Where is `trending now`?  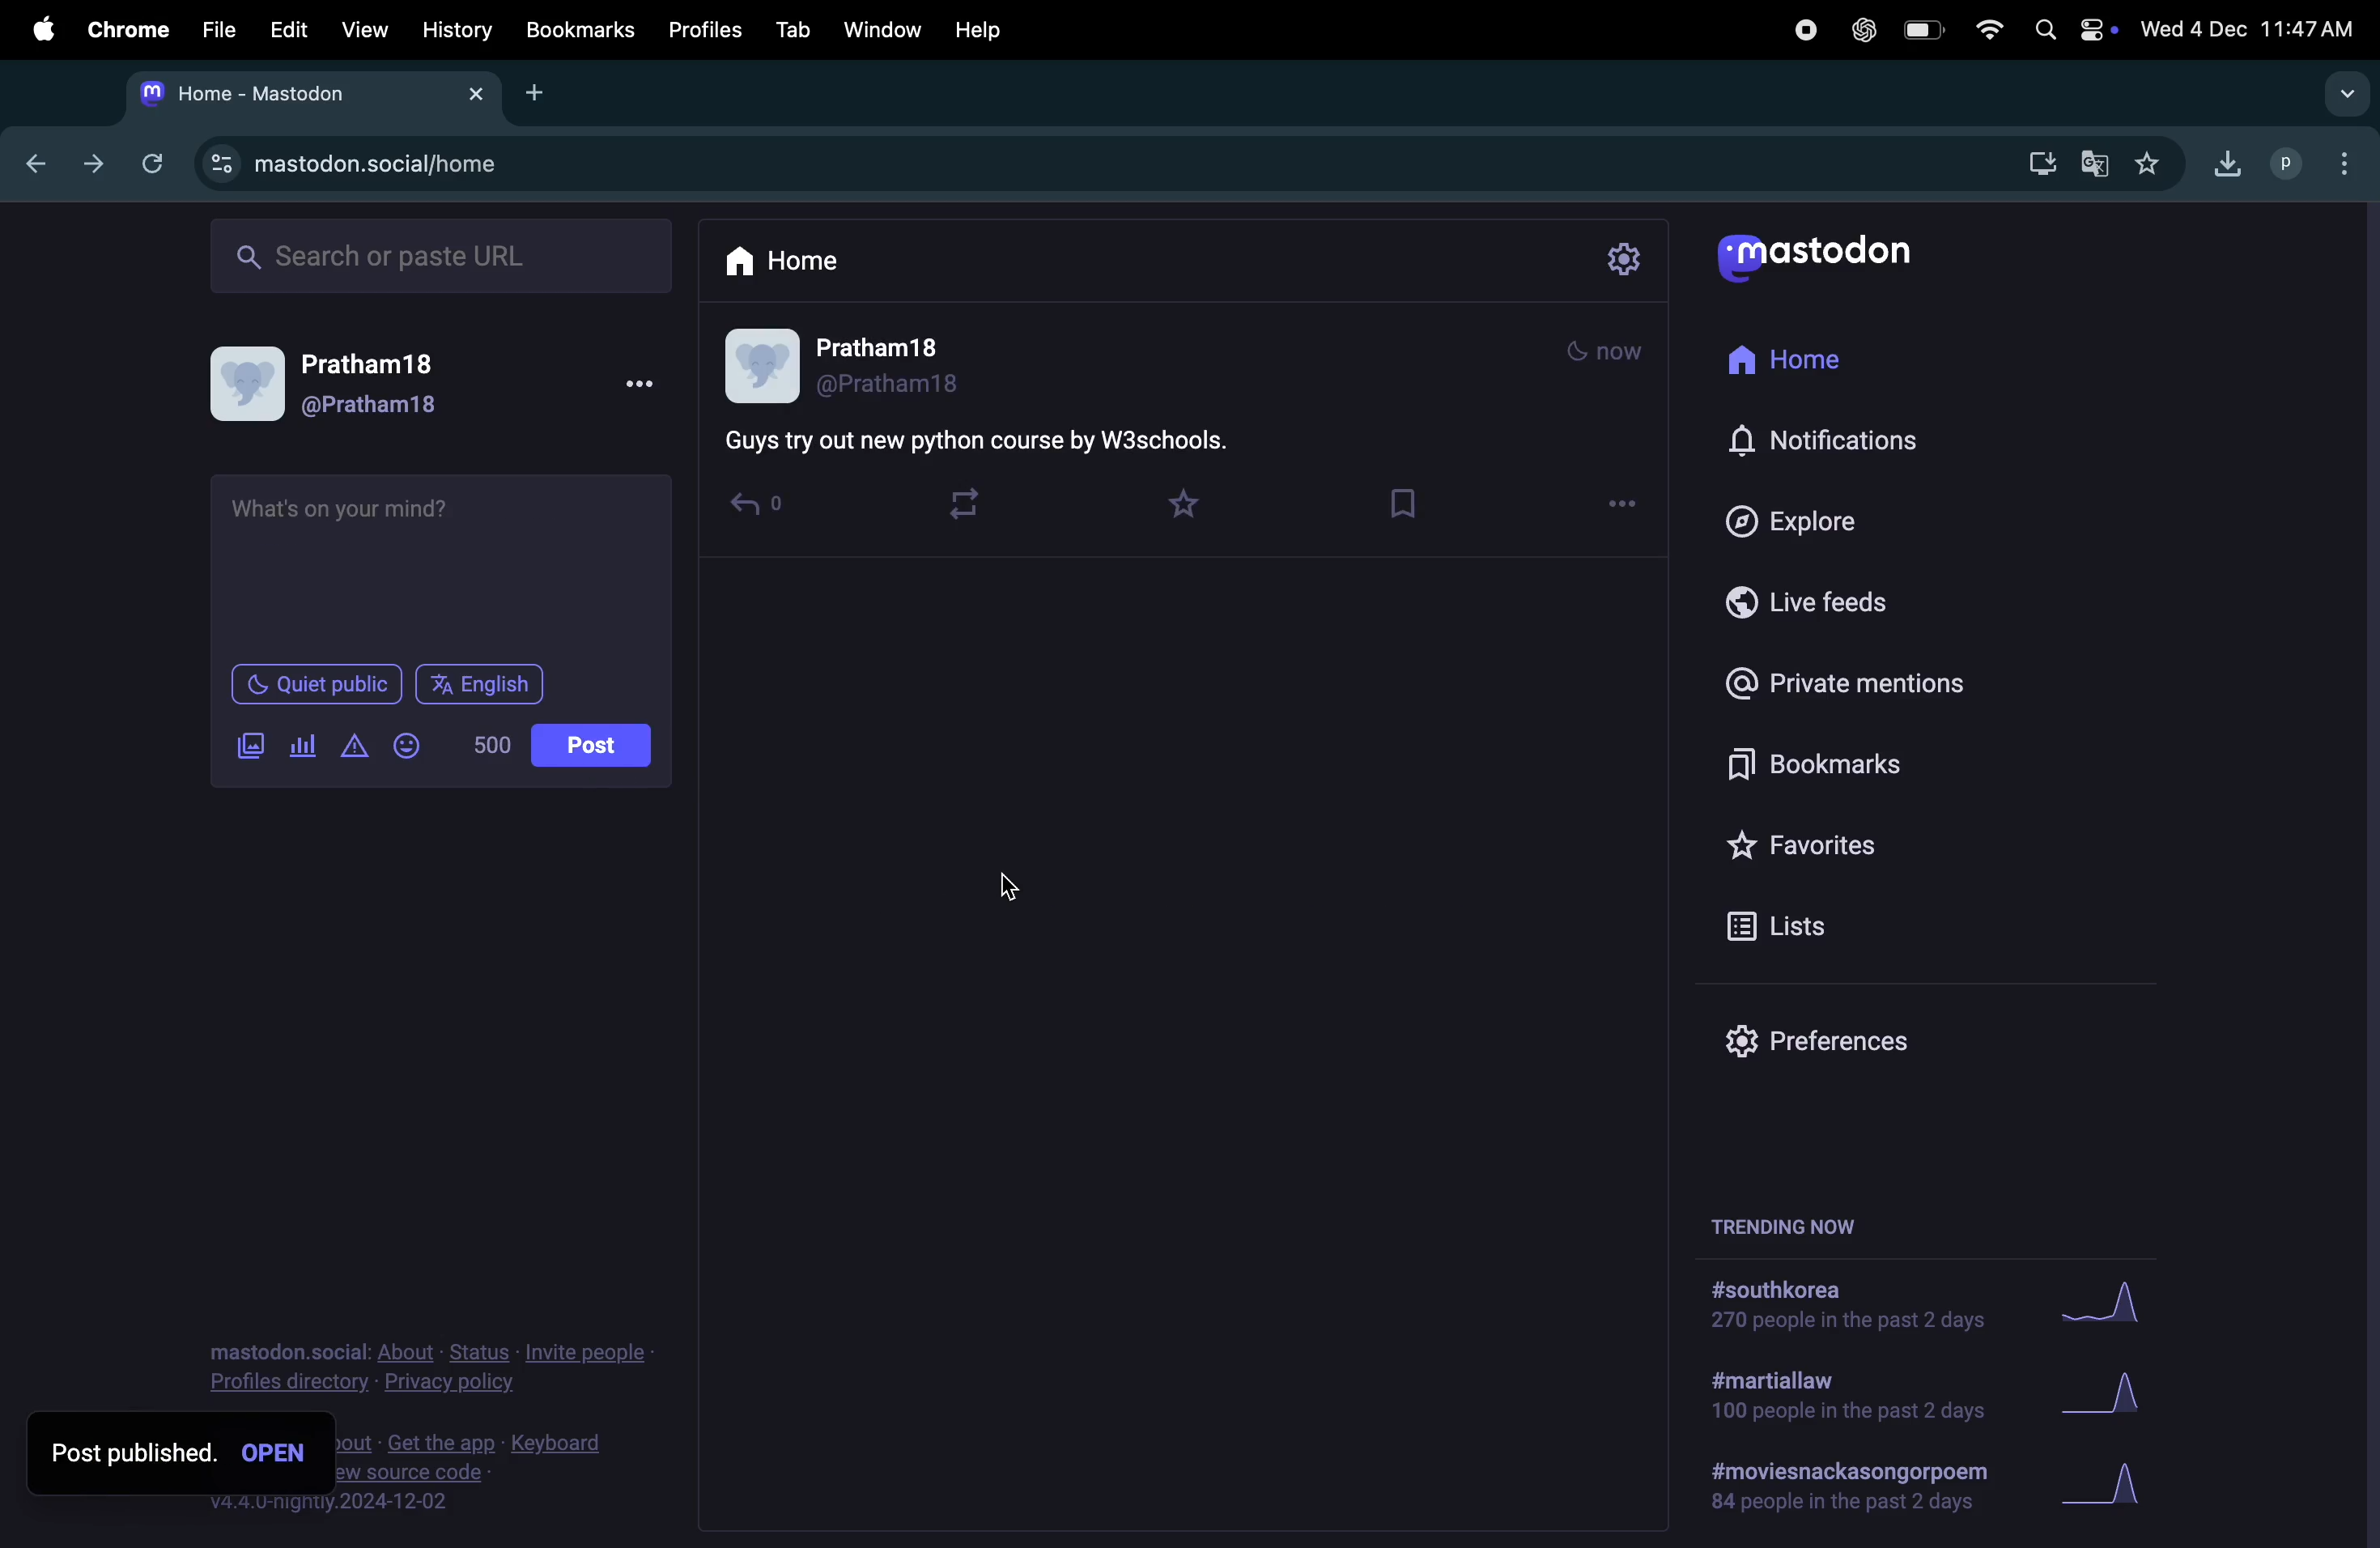
trending now is located at coordinates (1788, 1224).